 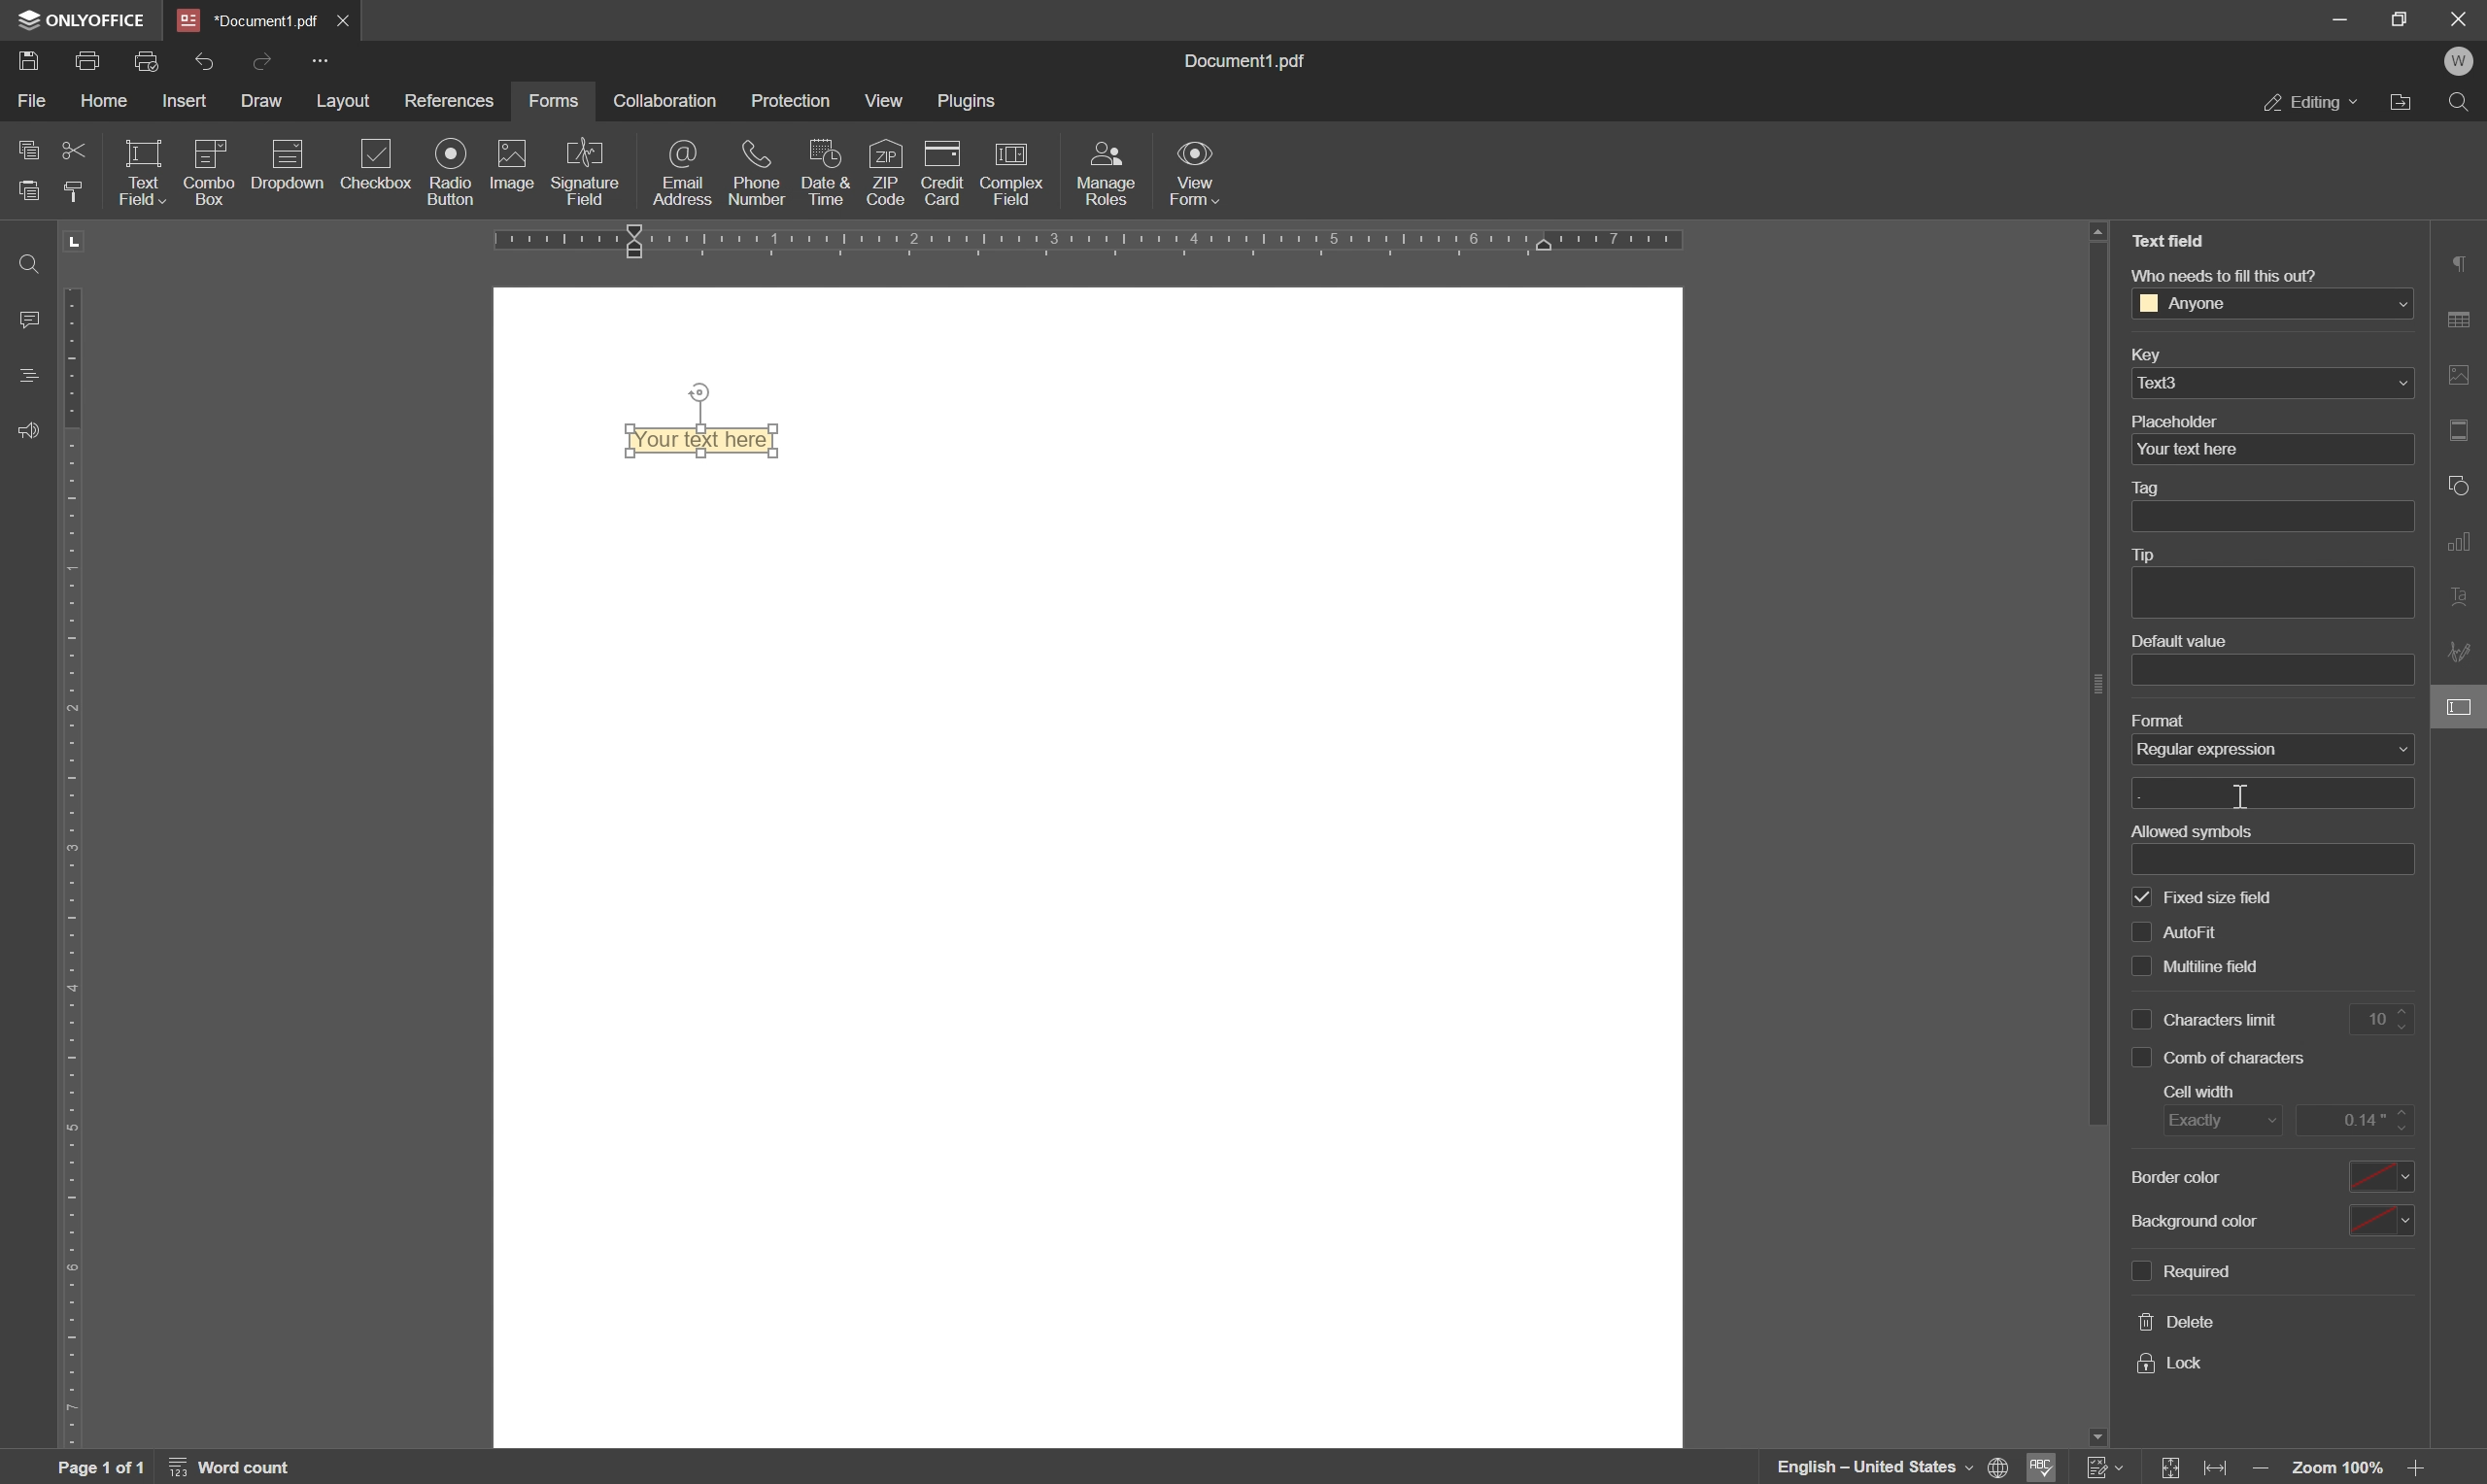 I want to click on signature settings, so click(x=2462, y=653).